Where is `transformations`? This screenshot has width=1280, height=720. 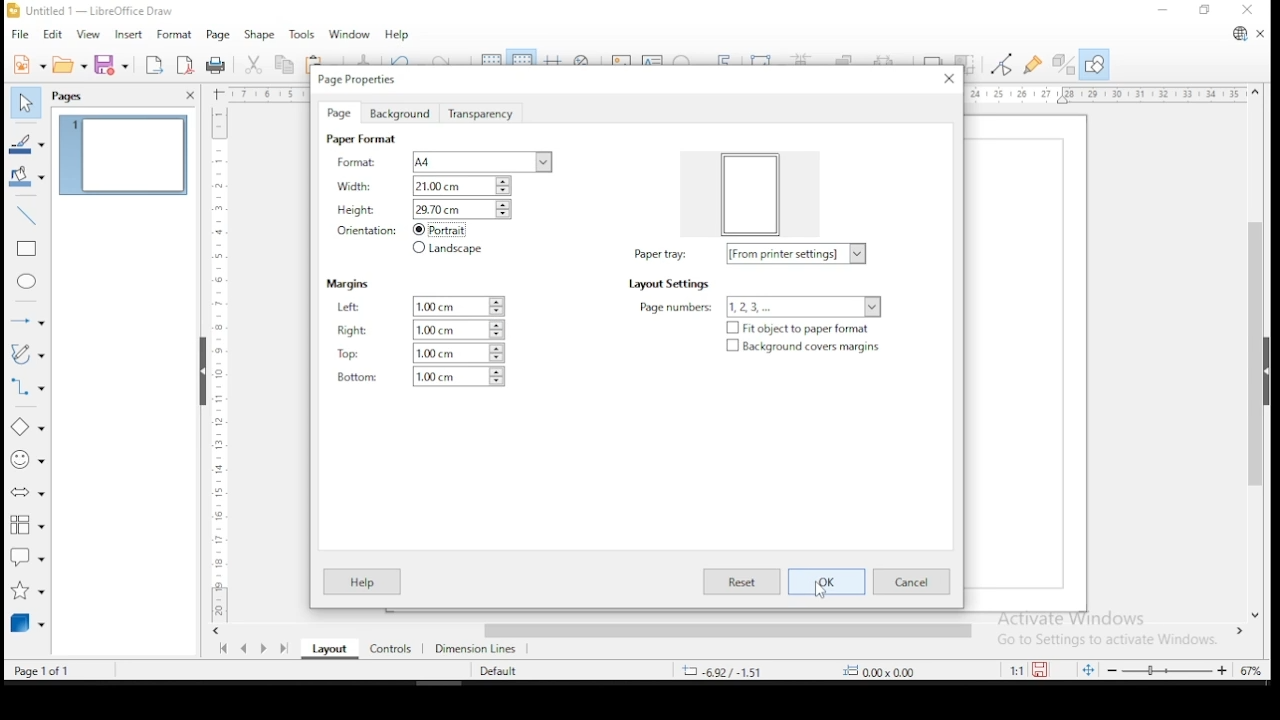 transformations is located at coordinates (764, 58).